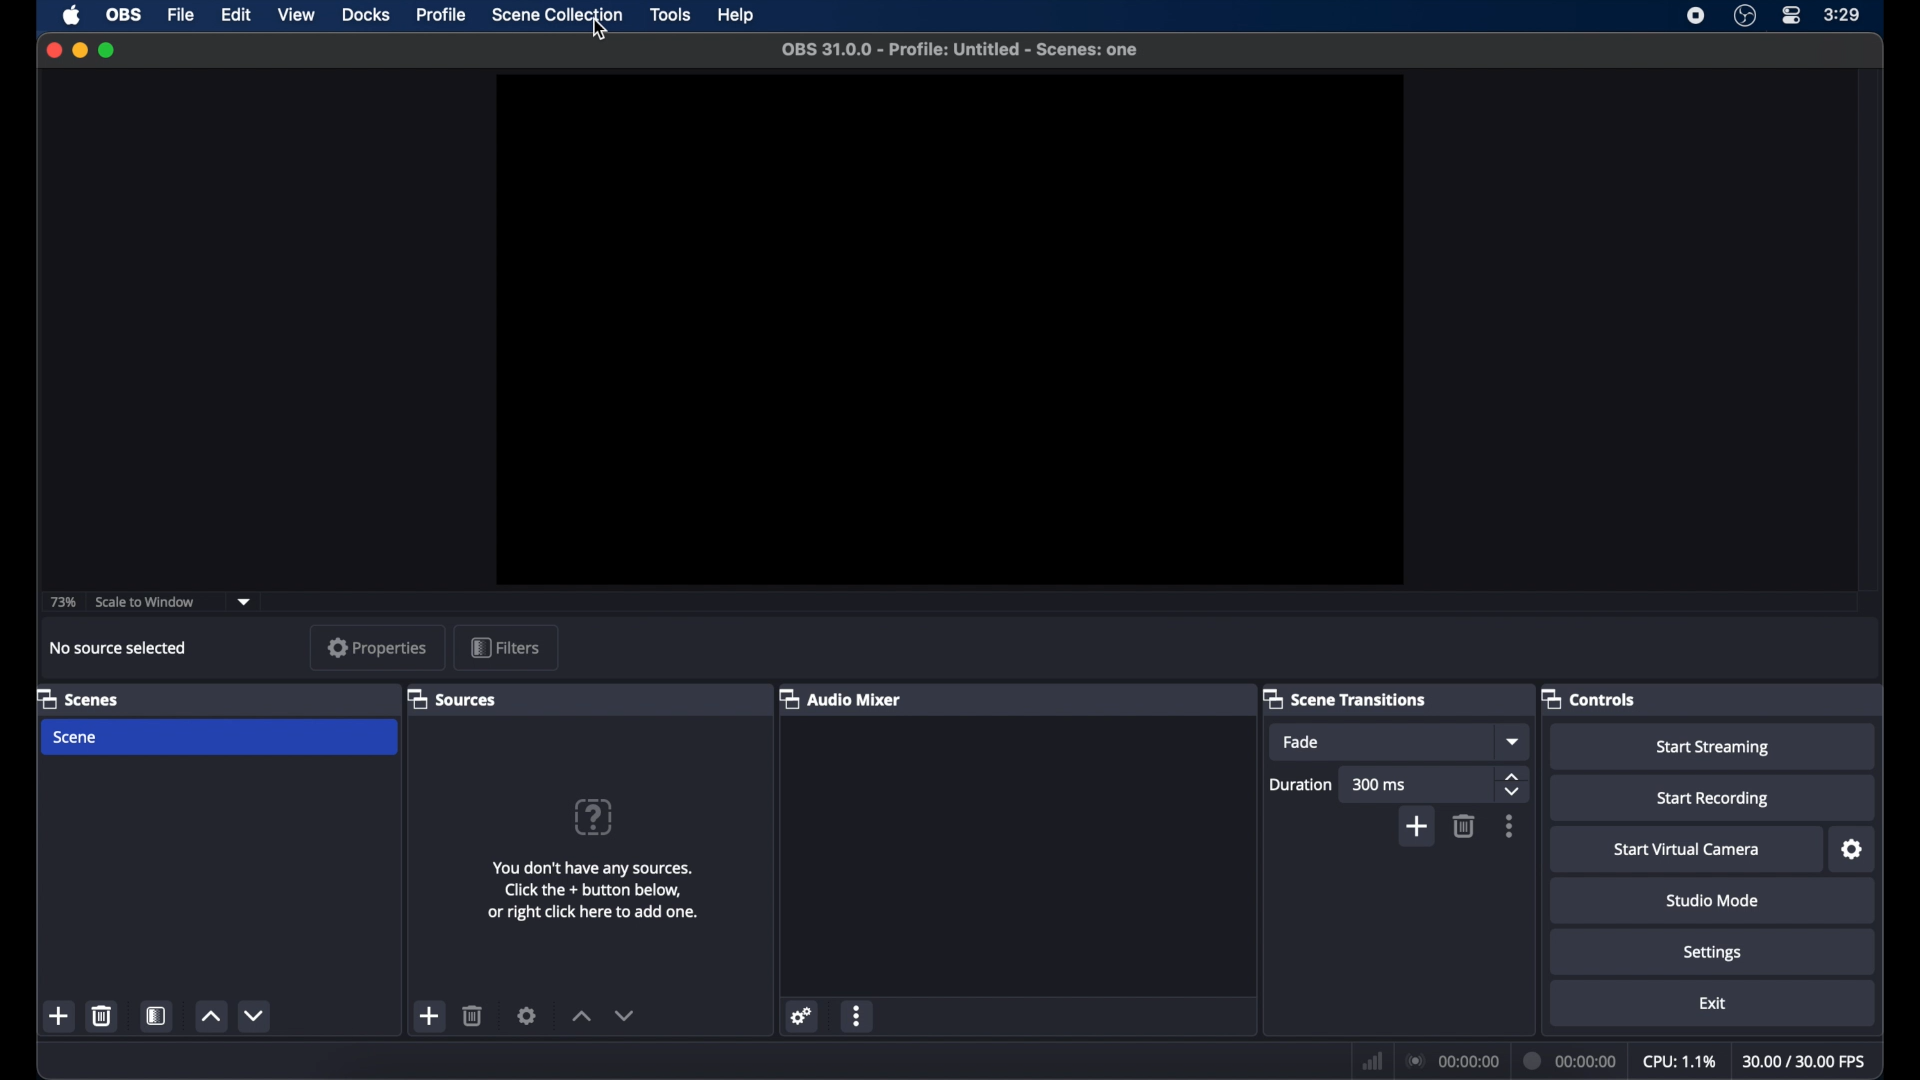 The image size is (1920, 1080). I want to click on apple icon, so click(72, 16).